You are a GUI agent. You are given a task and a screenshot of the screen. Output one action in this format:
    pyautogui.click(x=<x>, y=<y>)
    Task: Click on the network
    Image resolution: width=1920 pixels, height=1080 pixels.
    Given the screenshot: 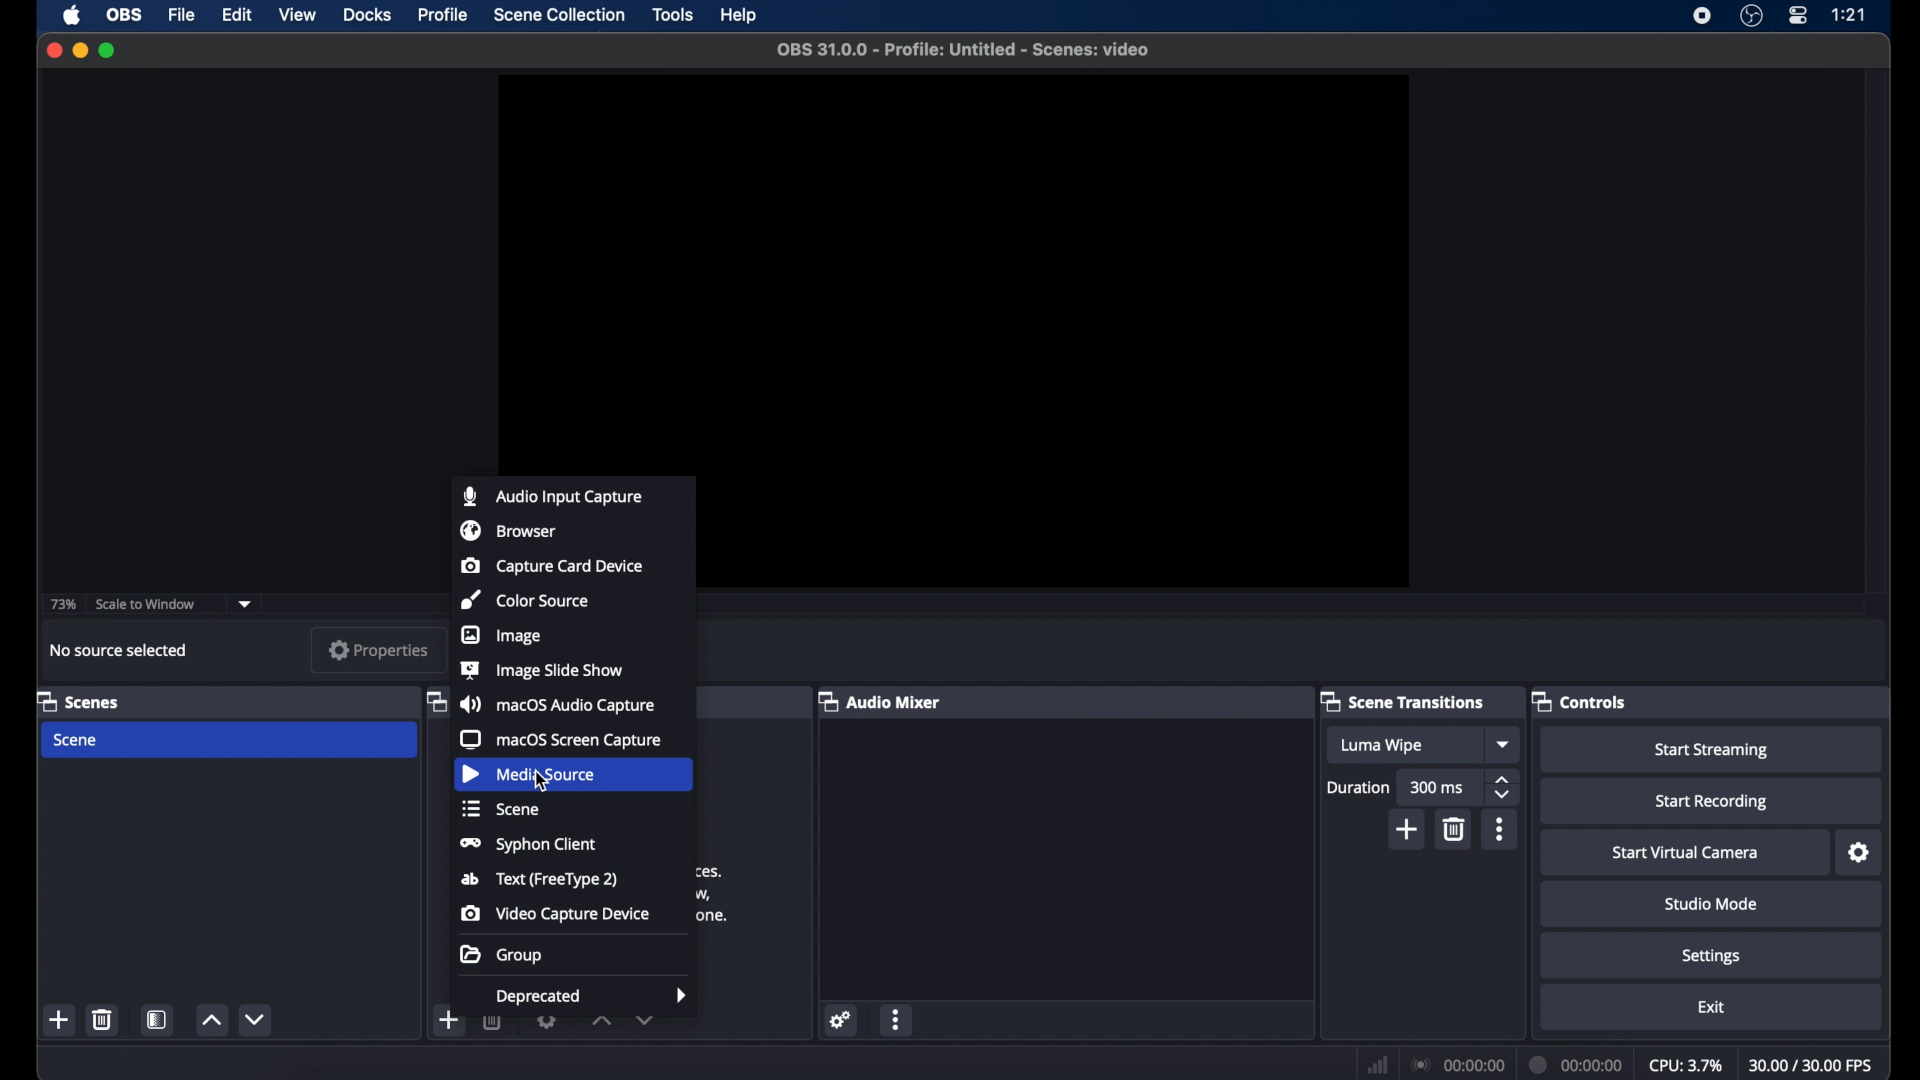 What is the action you would take?
    pyautogui.click(x=1376, y=1065)
    